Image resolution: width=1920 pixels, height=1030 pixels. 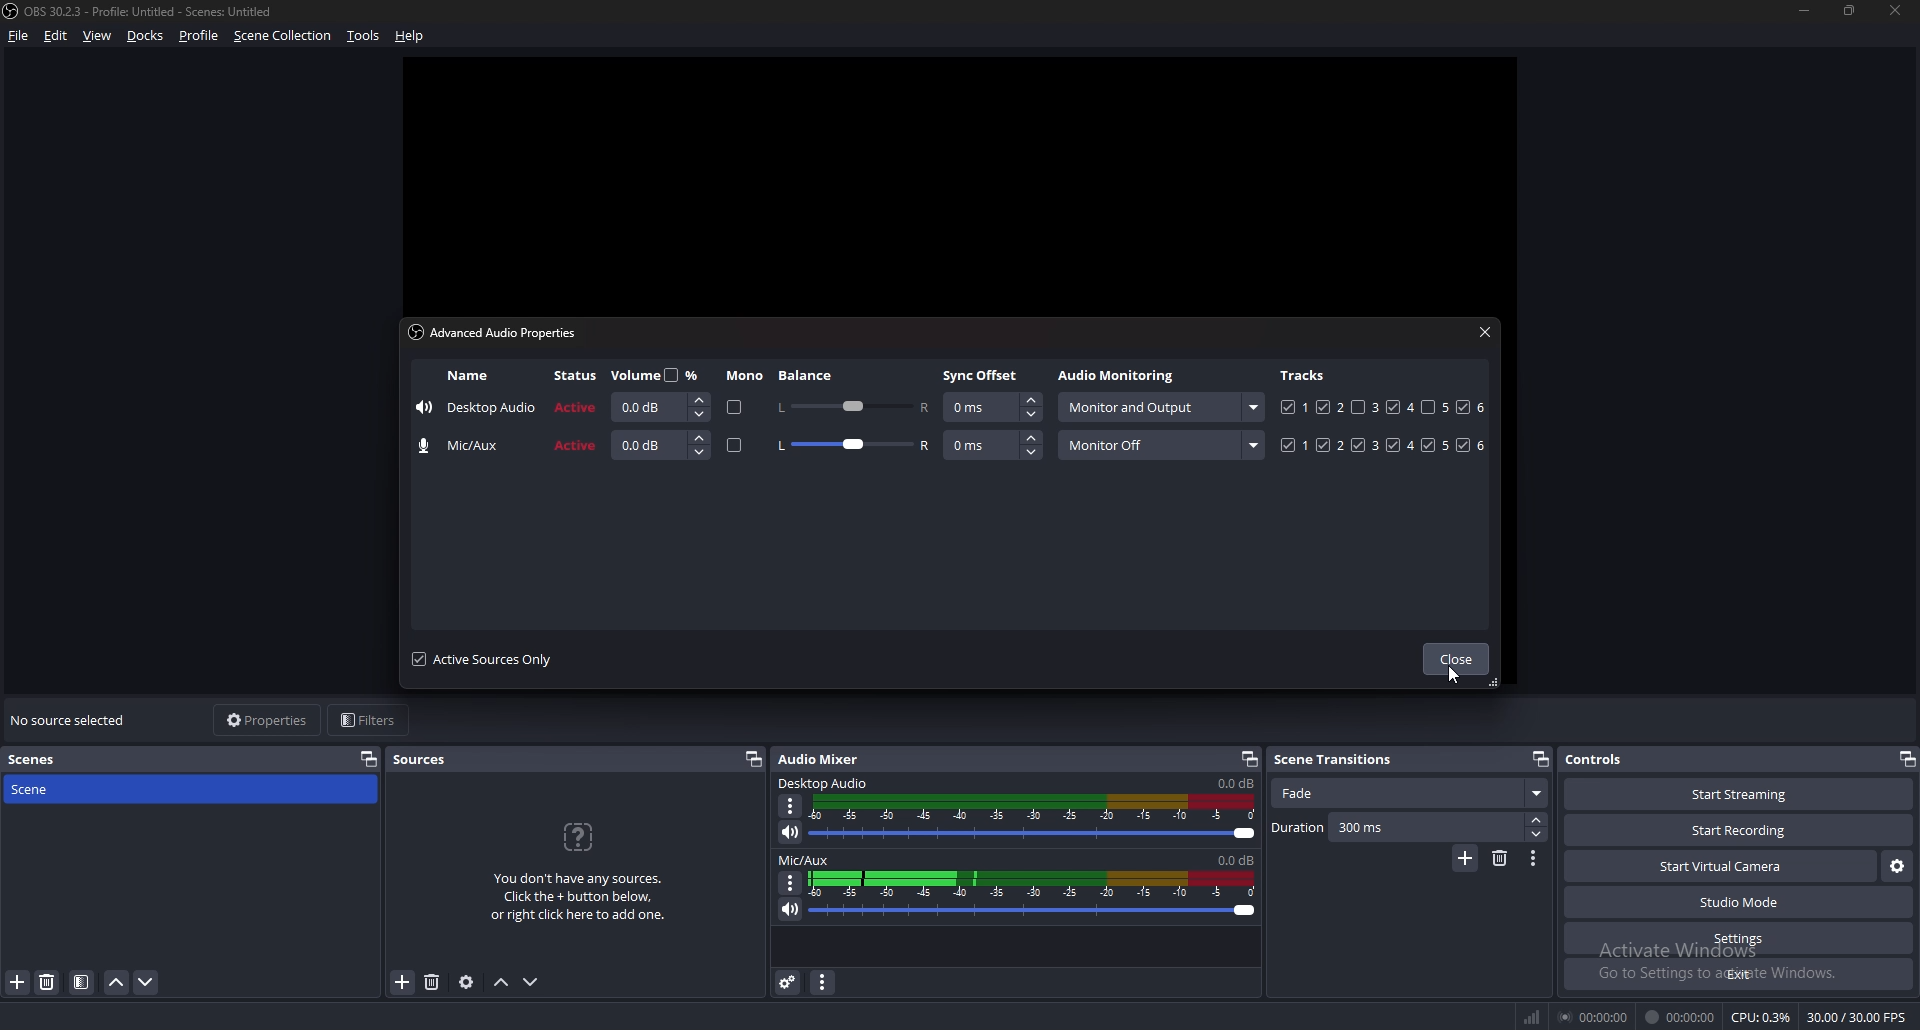 What do you see at coordinates (1720, 868) in the screenshot?
I see `start virtual camera` at bounding box center [1720, 868].